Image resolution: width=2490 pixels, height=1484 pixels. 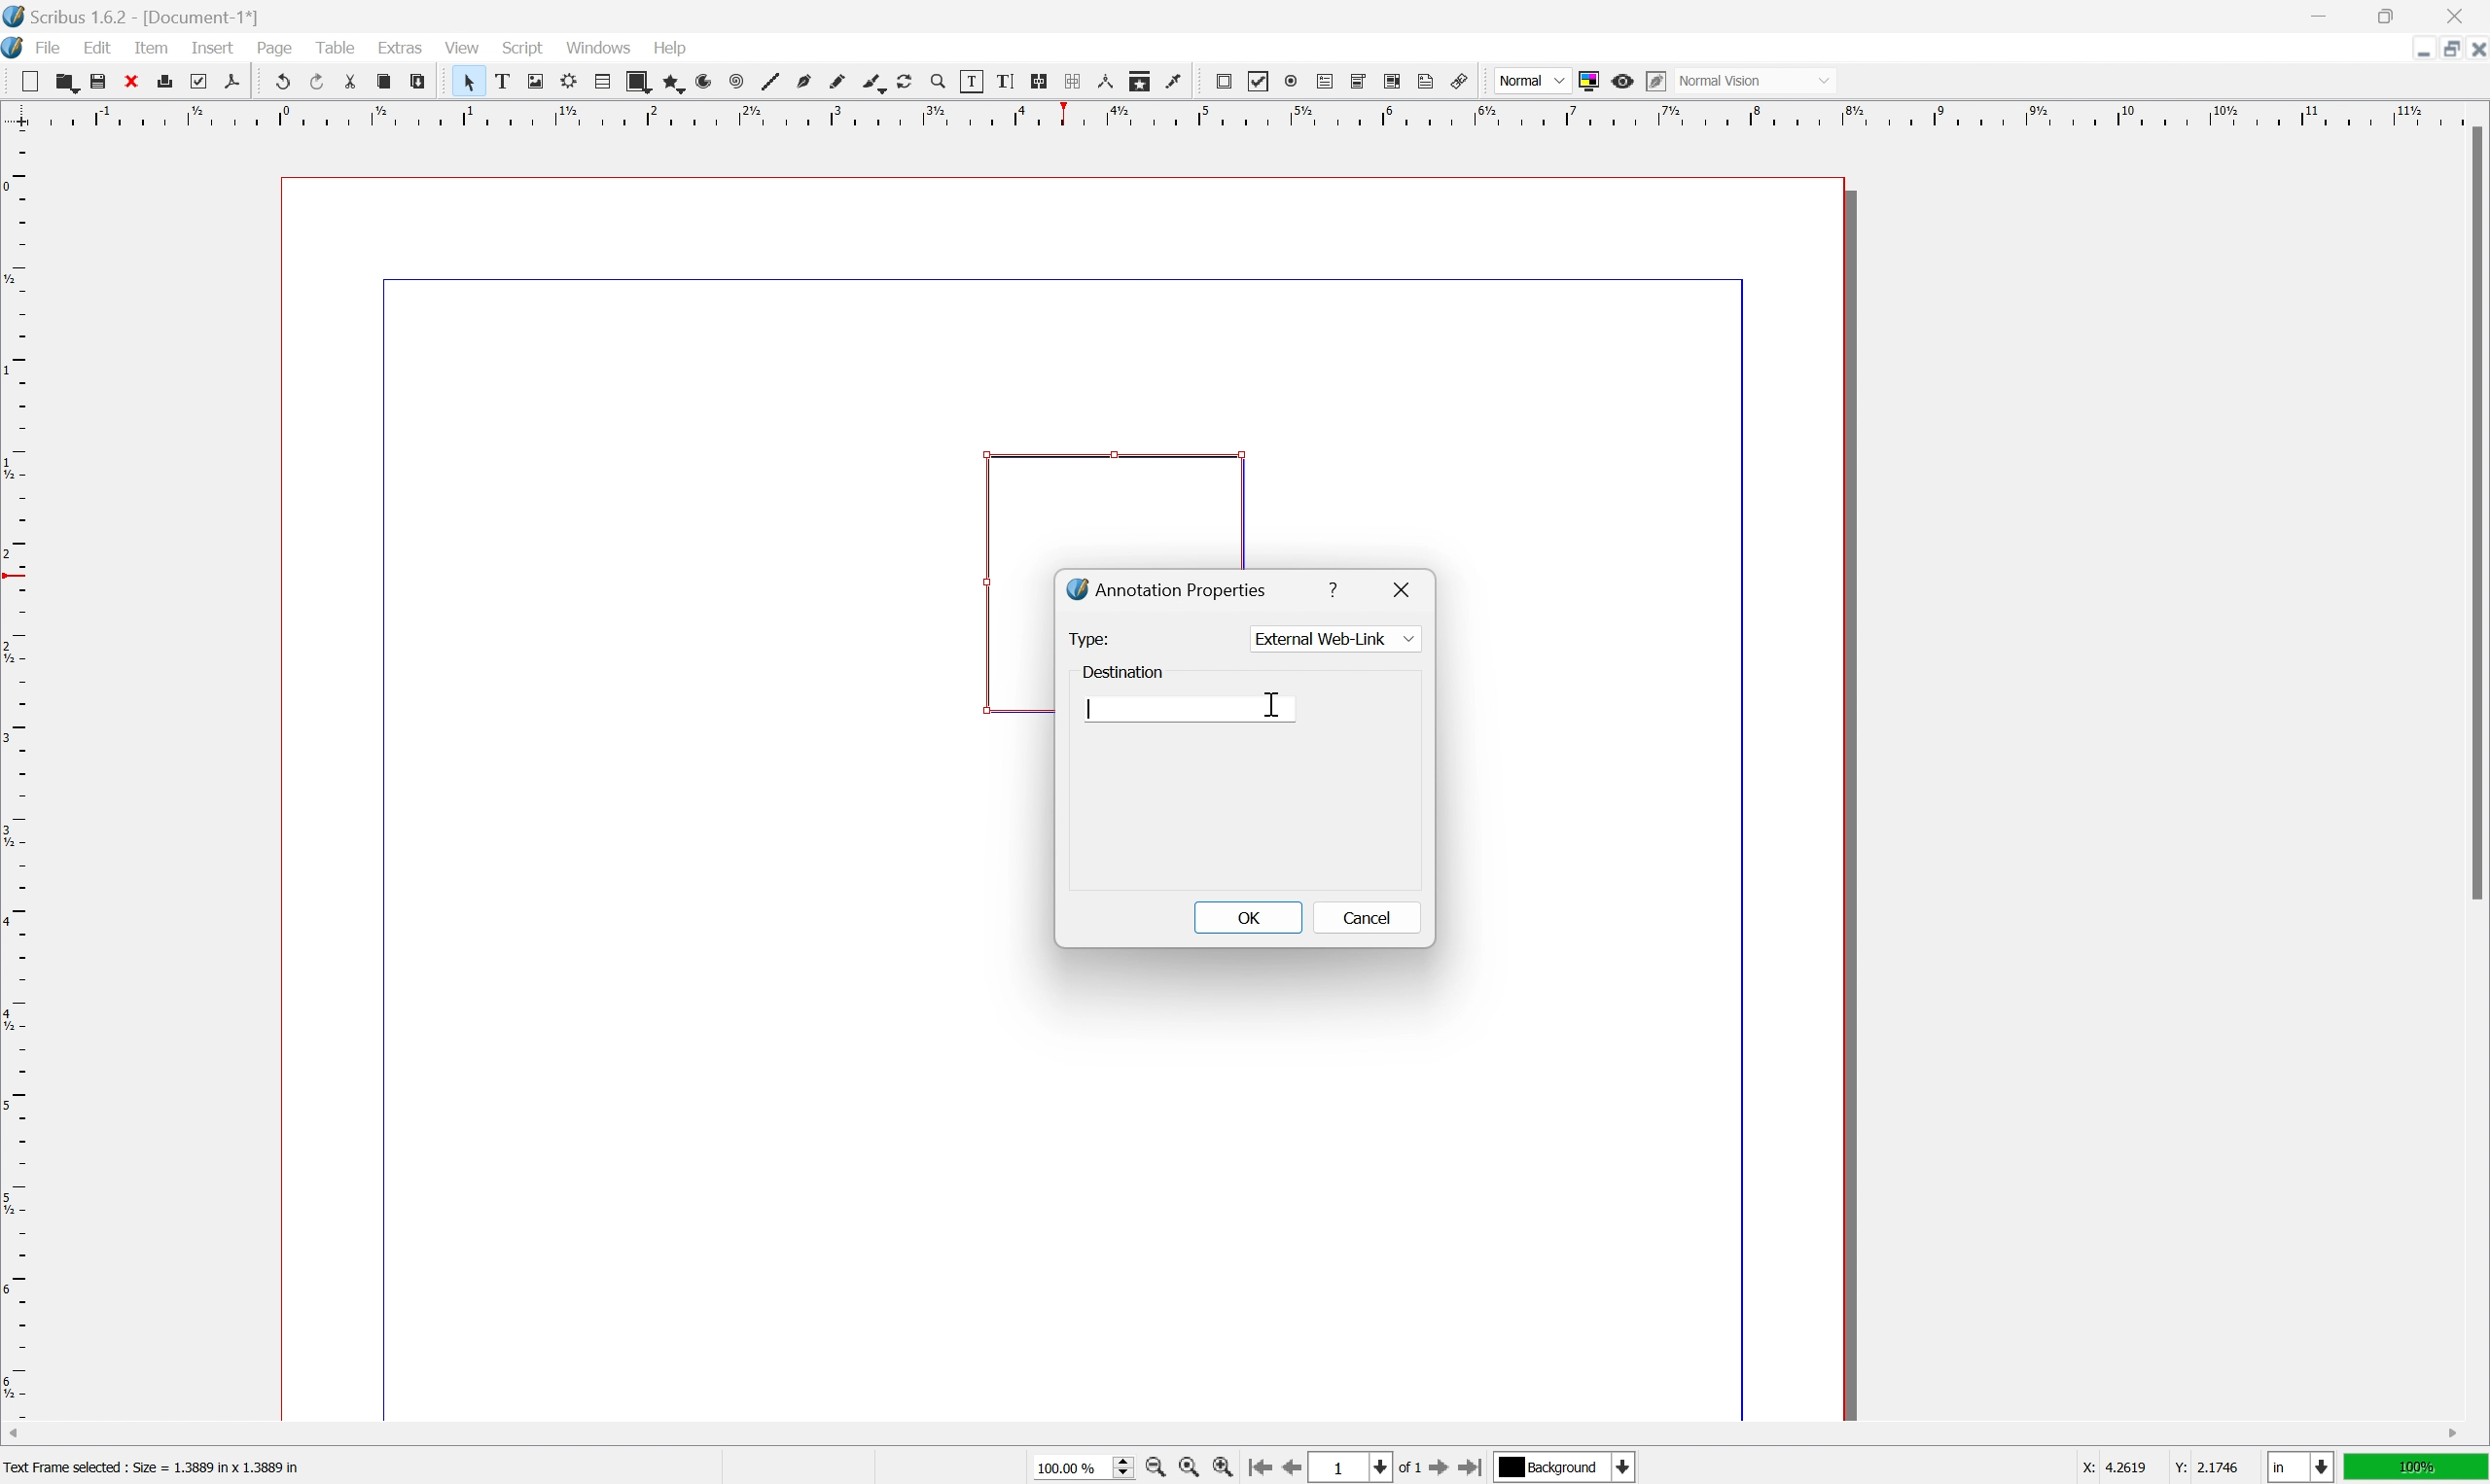 I want to click on redo, so click(x=316, y=79).